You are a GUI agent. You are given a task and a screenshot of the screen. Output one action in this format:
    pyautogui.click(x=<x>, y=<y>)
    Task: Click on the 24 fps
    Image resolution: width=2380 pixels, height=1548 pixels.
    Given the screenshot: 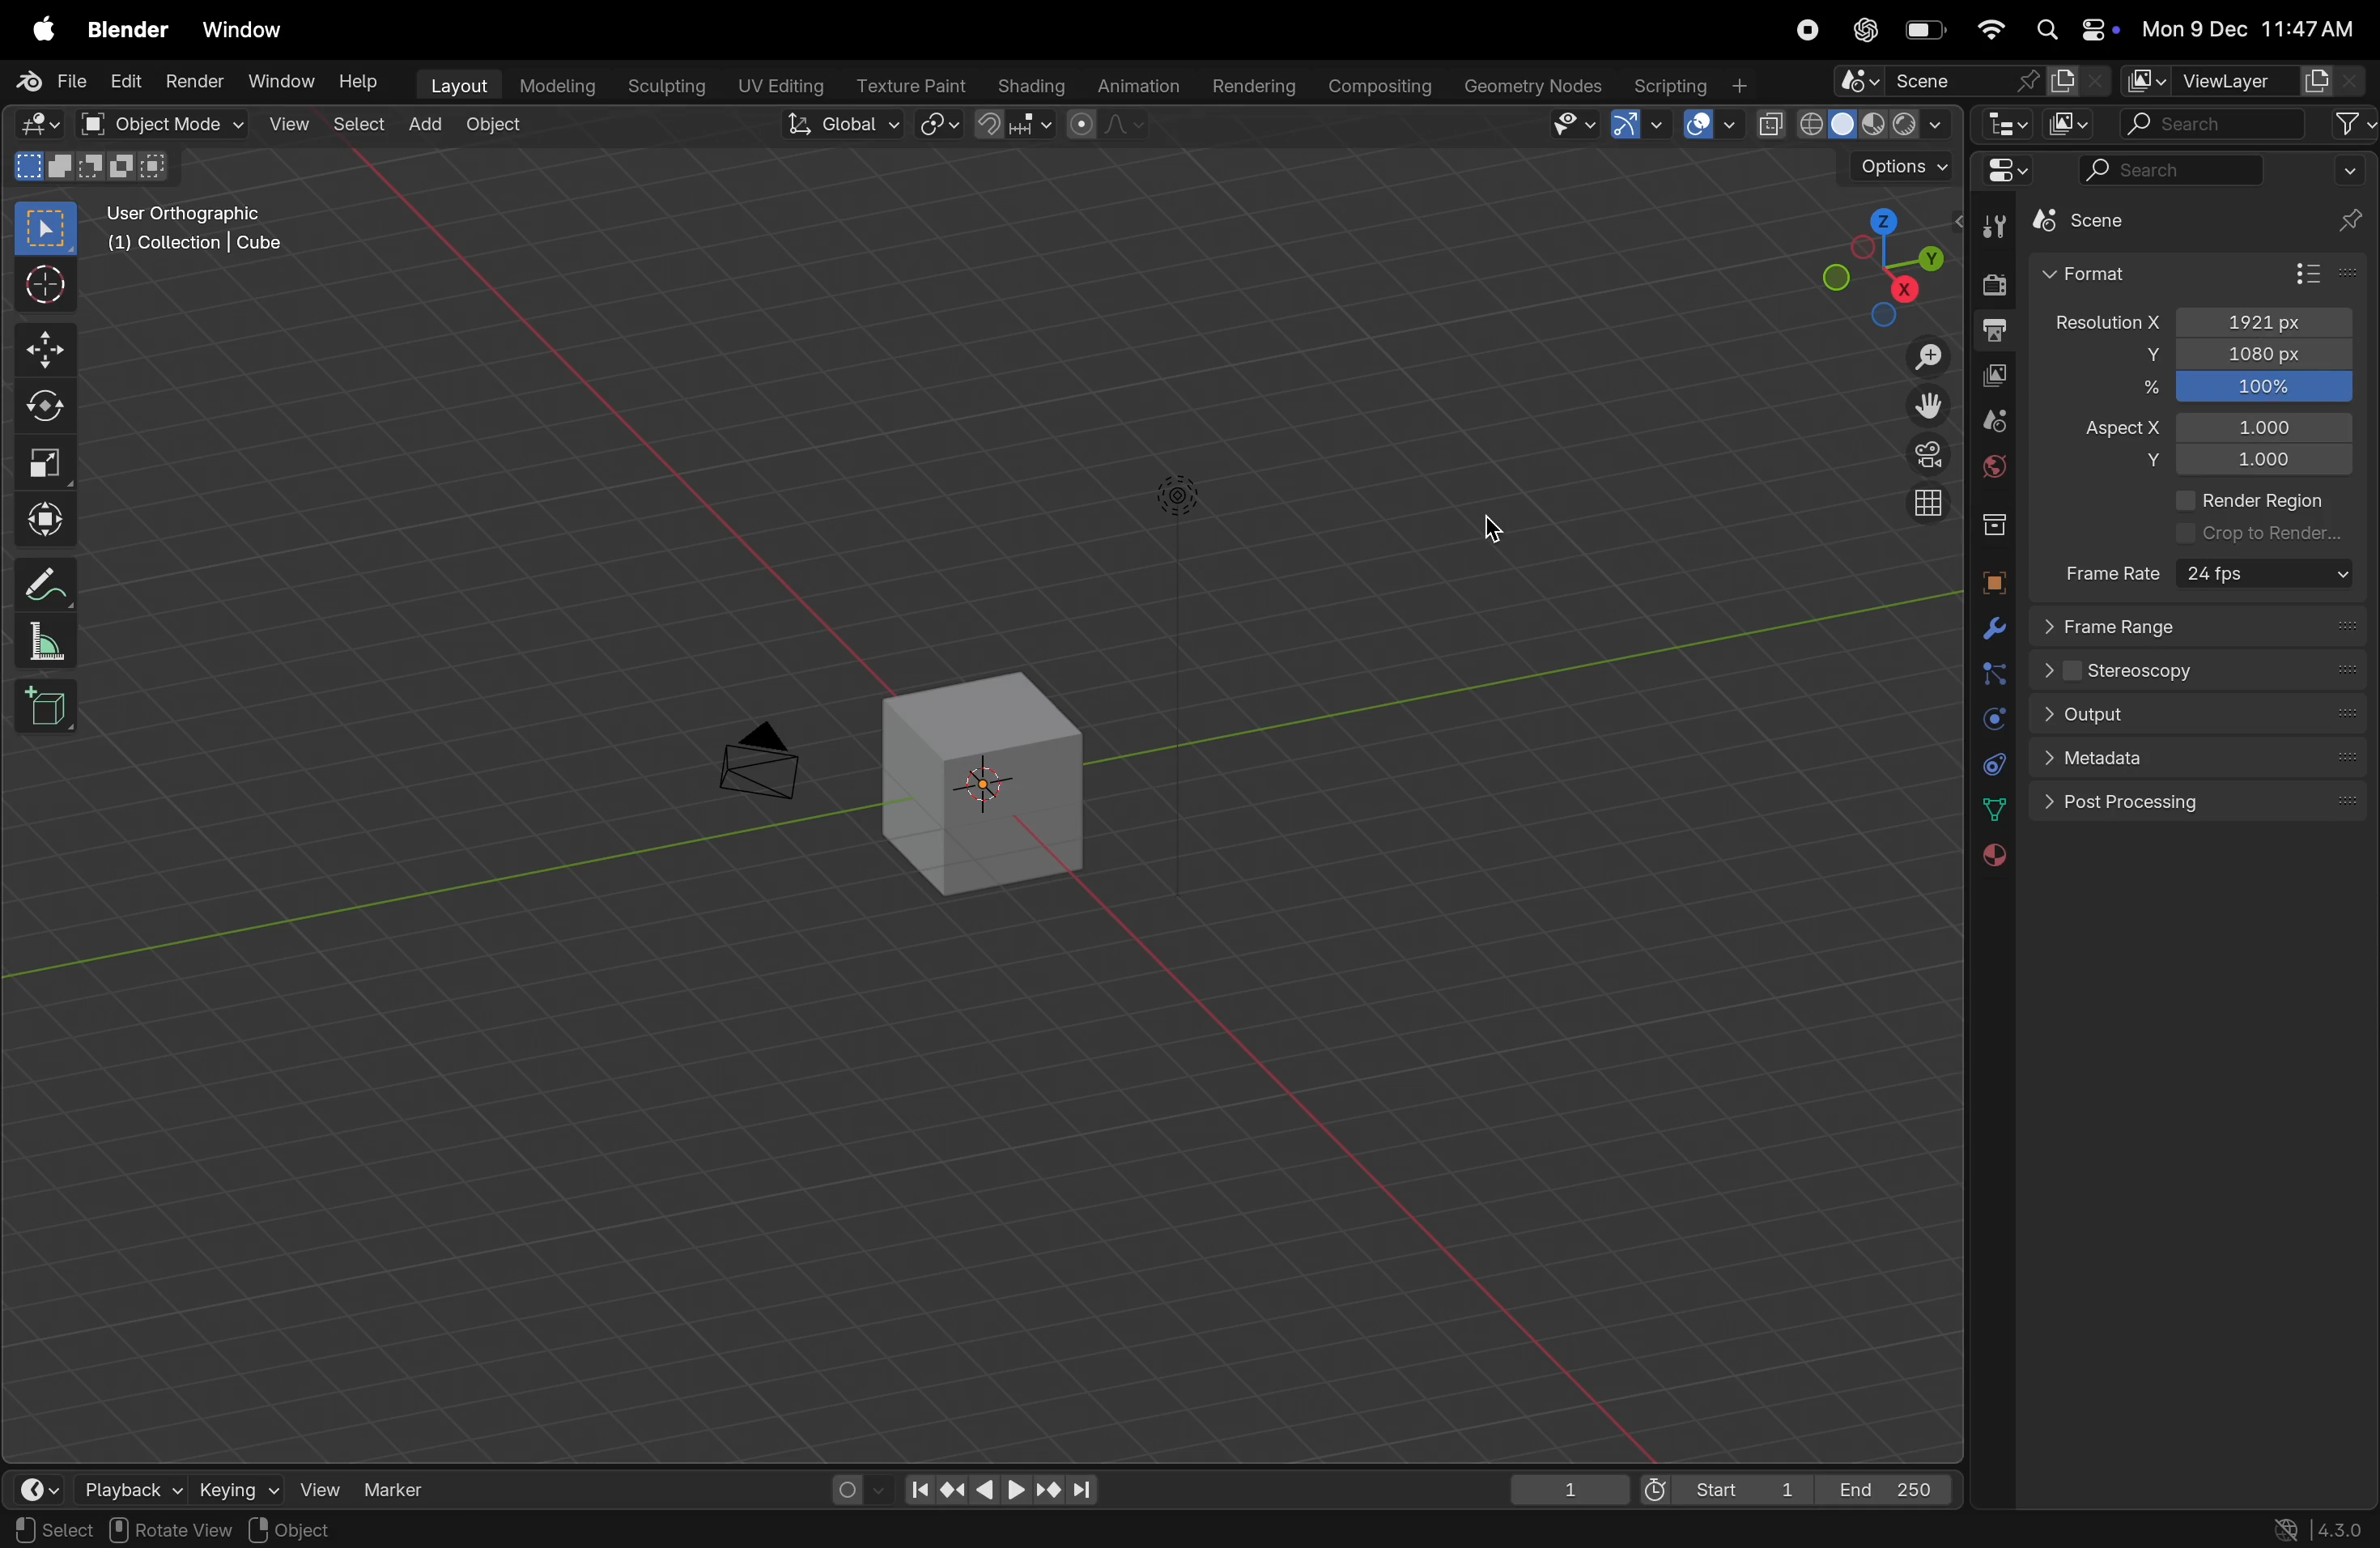 What is the action you would take?
    pyautogui.click(x=2267, y=575)
    